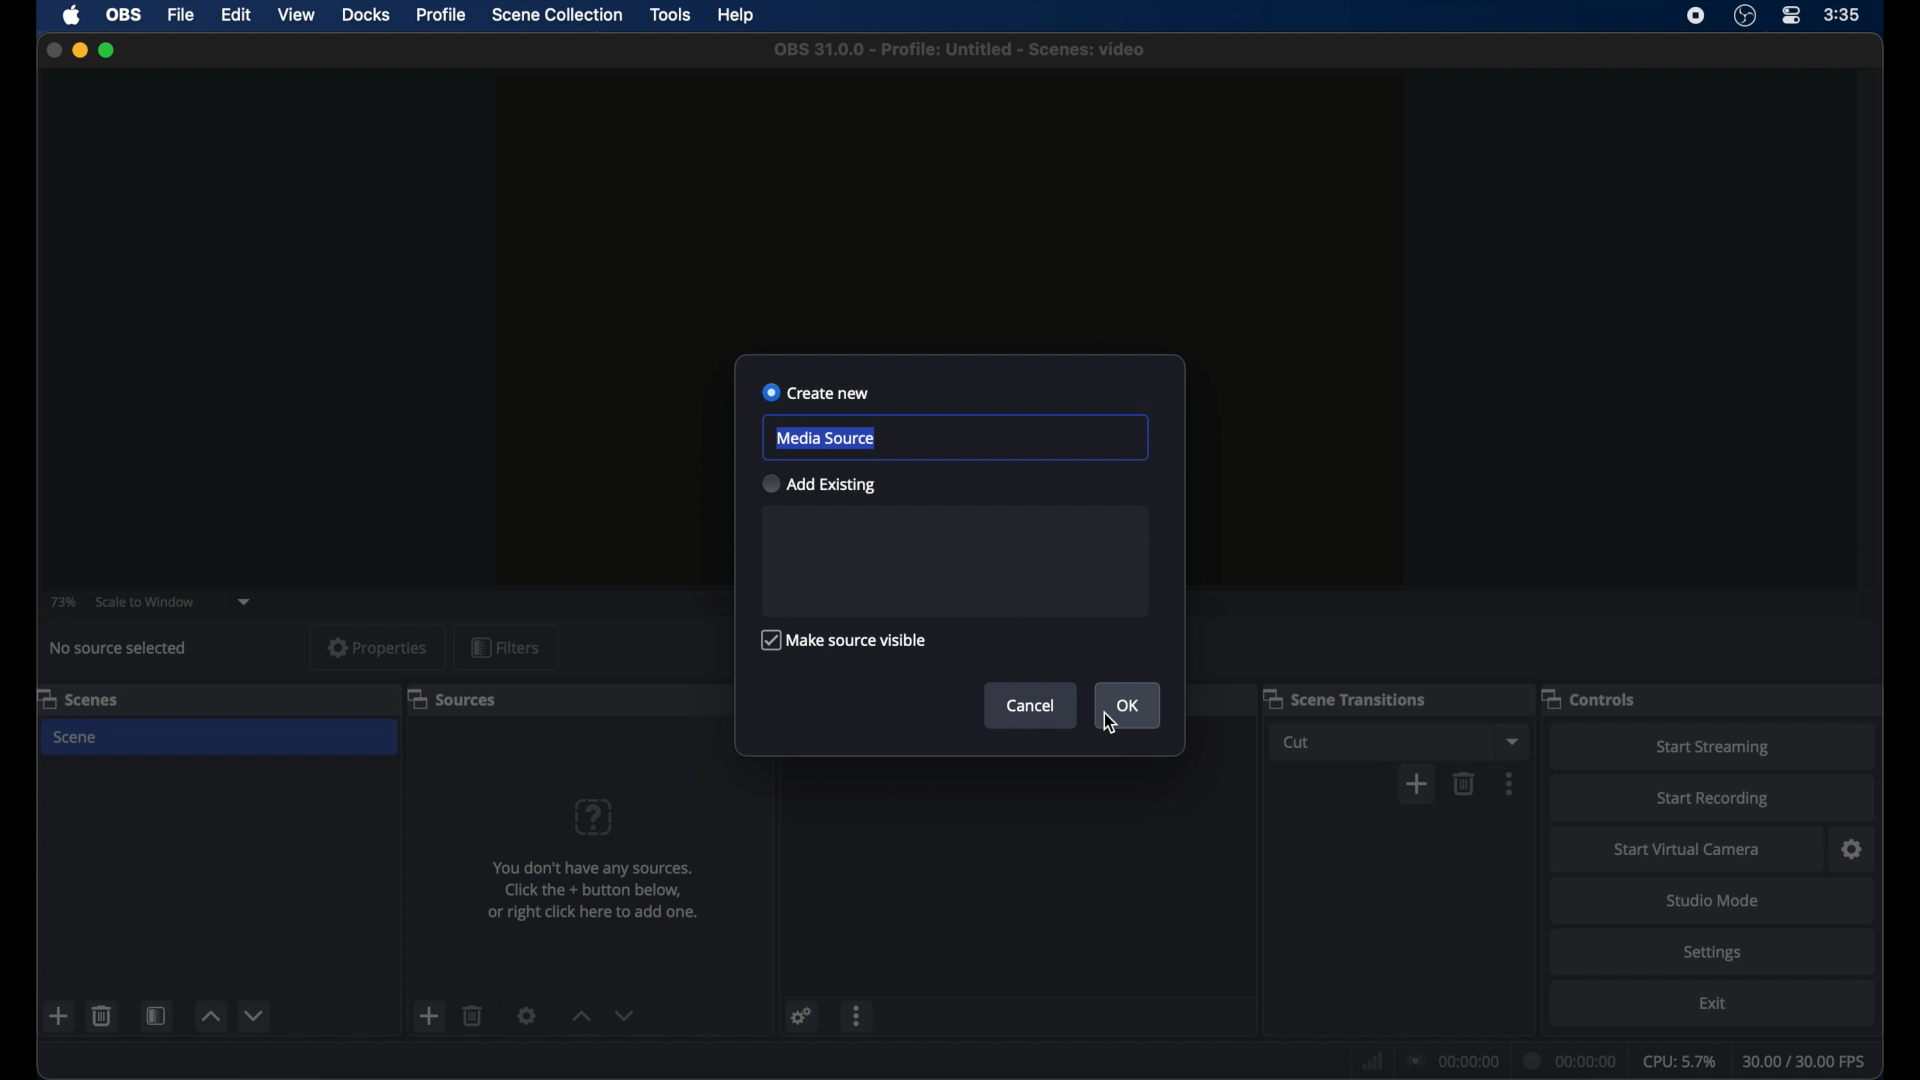  I want to click on add, so click(1416, 783).